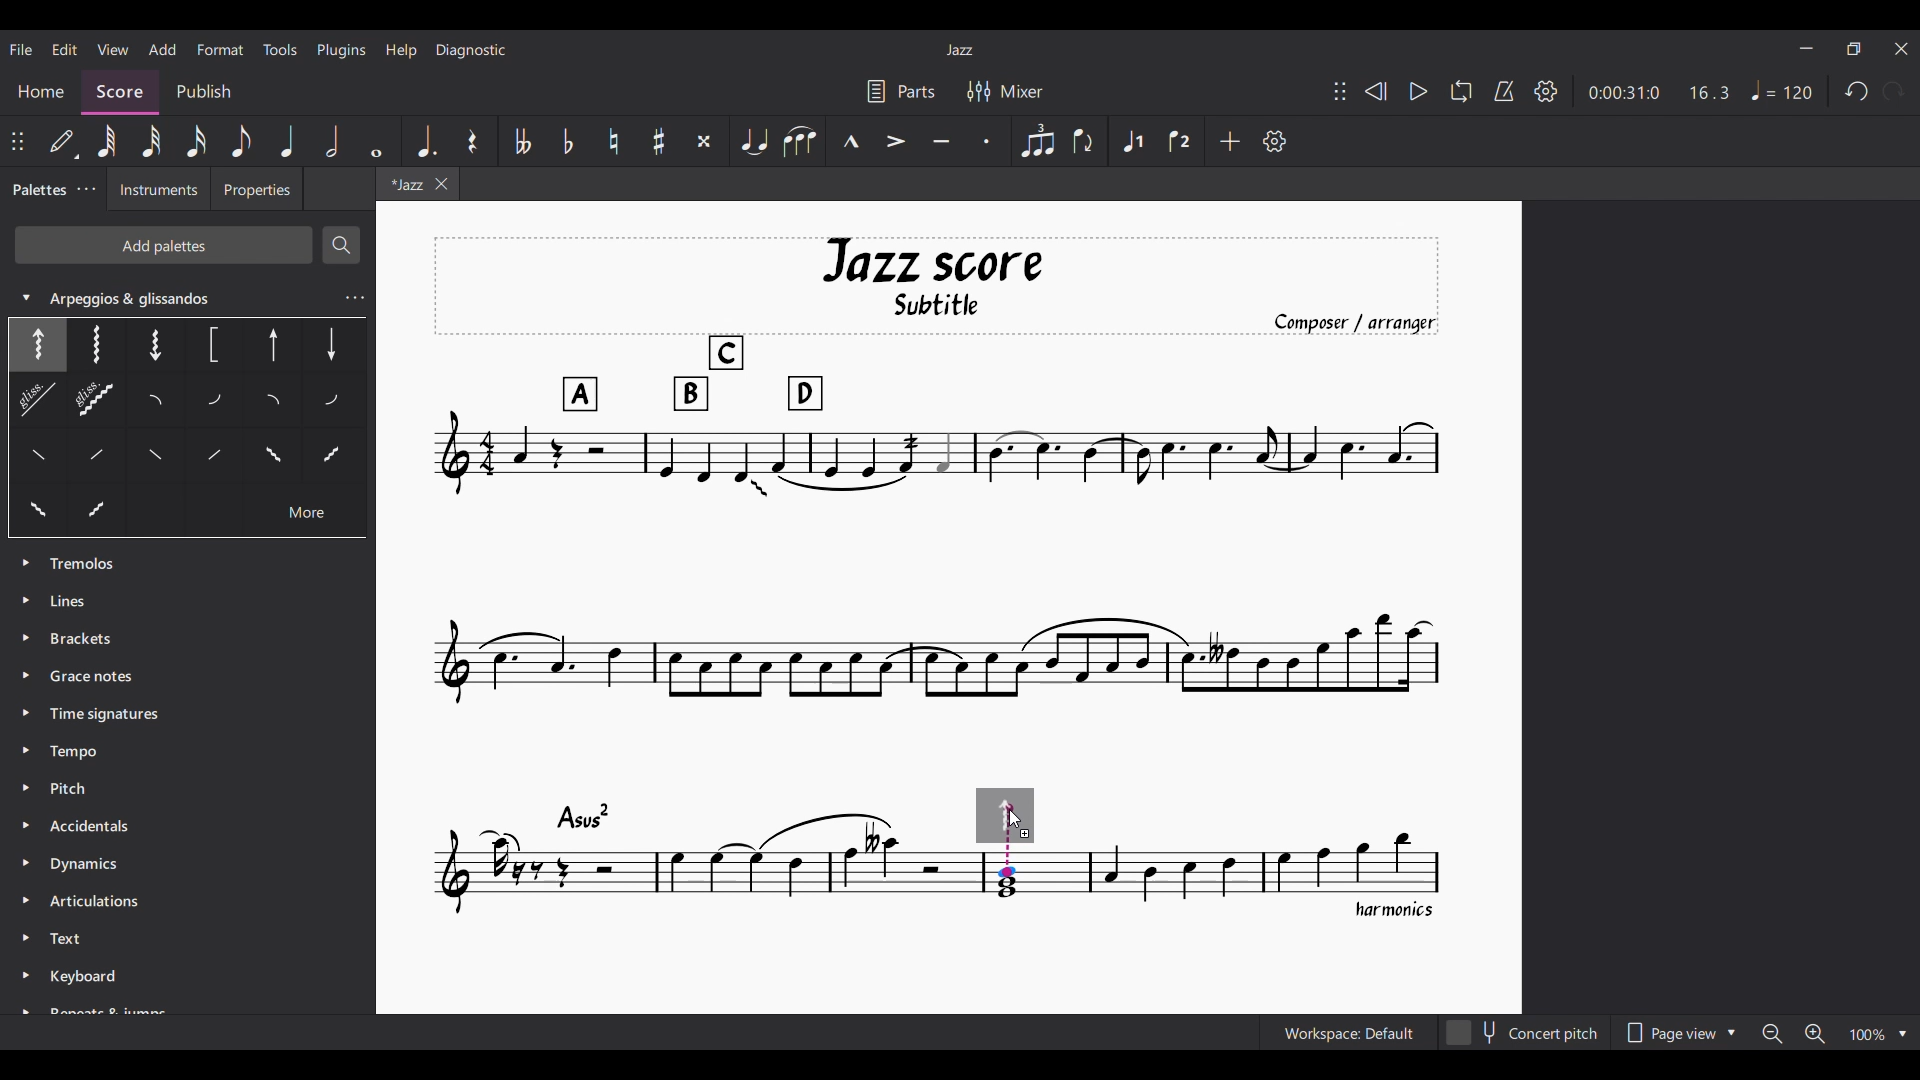 This screenshot has width=1920, height=1080. Describe the element at coordinates (110, 714) in the screenshot. I see `Time Signatures` at that location.